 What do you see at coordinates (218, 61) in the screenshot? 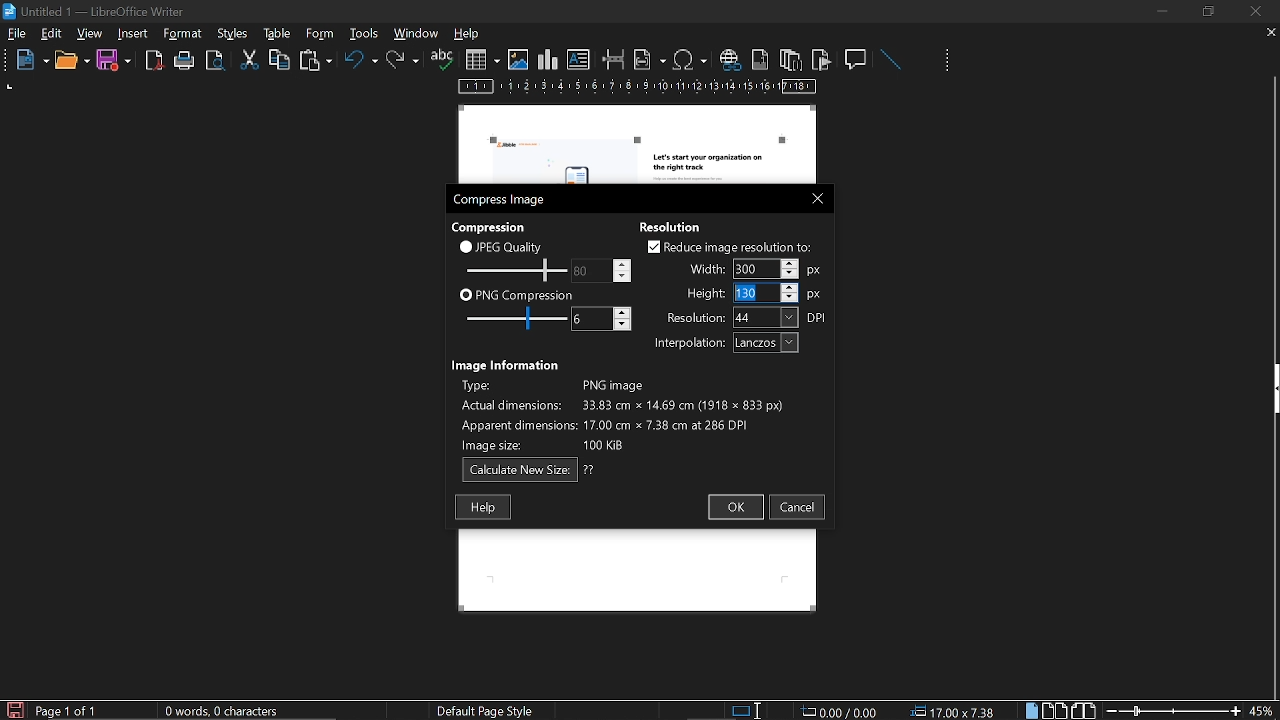
I see `toggle print preview` at bounding box center [218, 61].